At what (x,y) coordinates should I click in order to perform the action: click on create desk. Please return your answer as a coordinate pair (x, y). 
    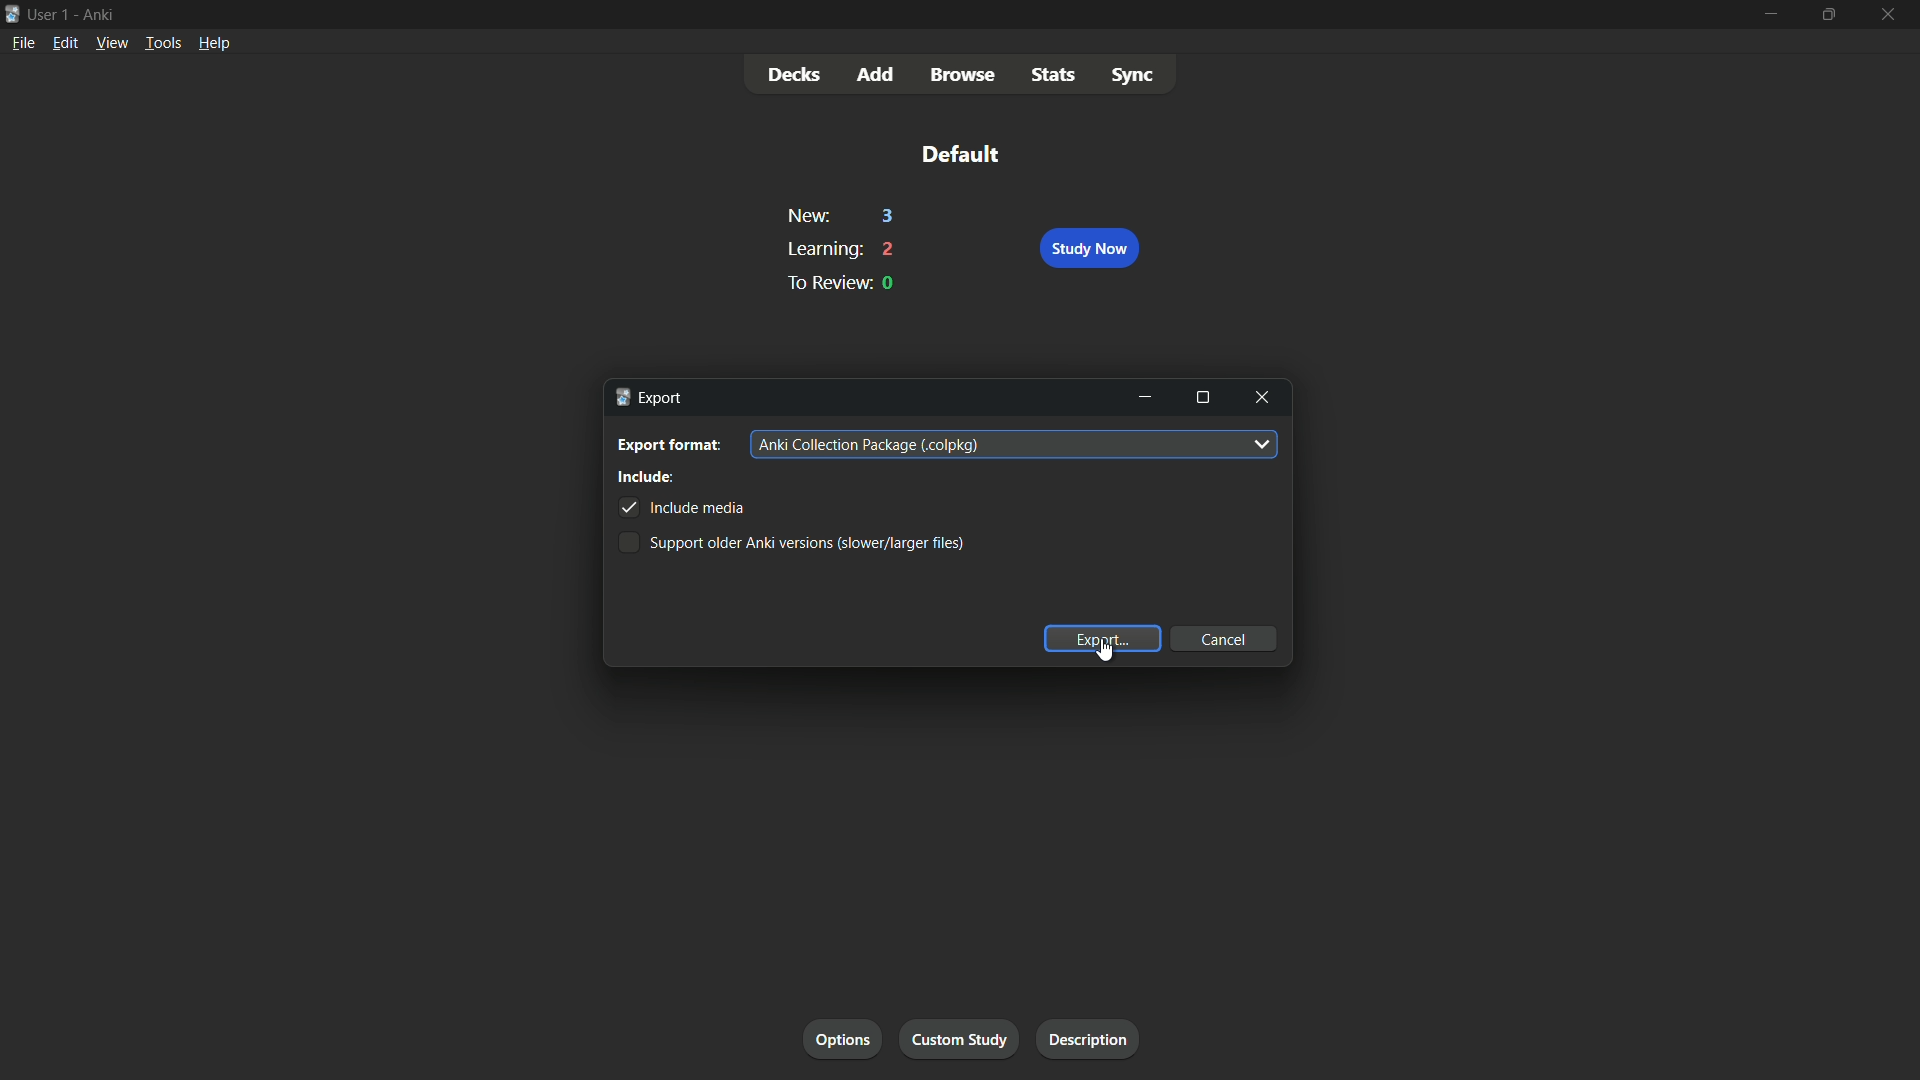
    Looking at the image, I should click on (967, 1039).